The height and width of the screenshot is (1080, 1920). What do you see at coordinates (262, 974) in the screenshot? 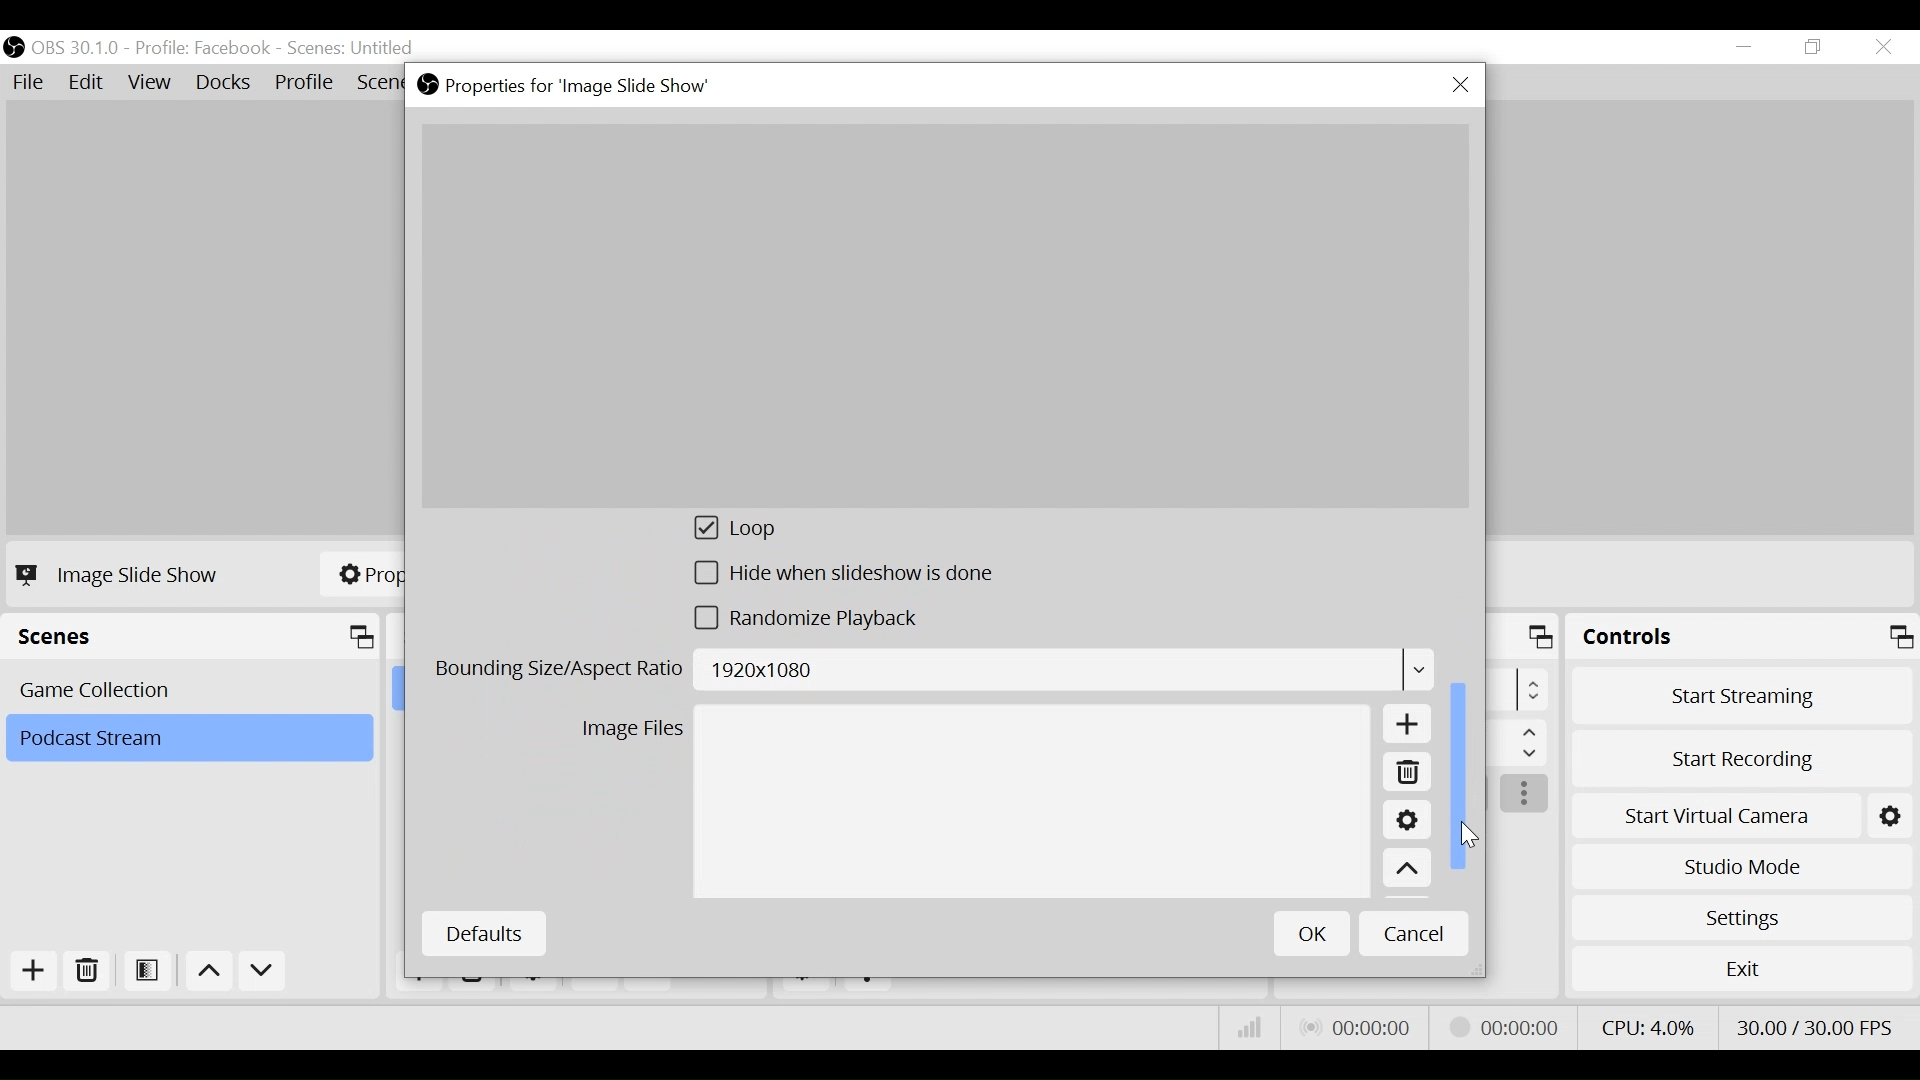
I see `Move Down` at bounding box center [262, 974].